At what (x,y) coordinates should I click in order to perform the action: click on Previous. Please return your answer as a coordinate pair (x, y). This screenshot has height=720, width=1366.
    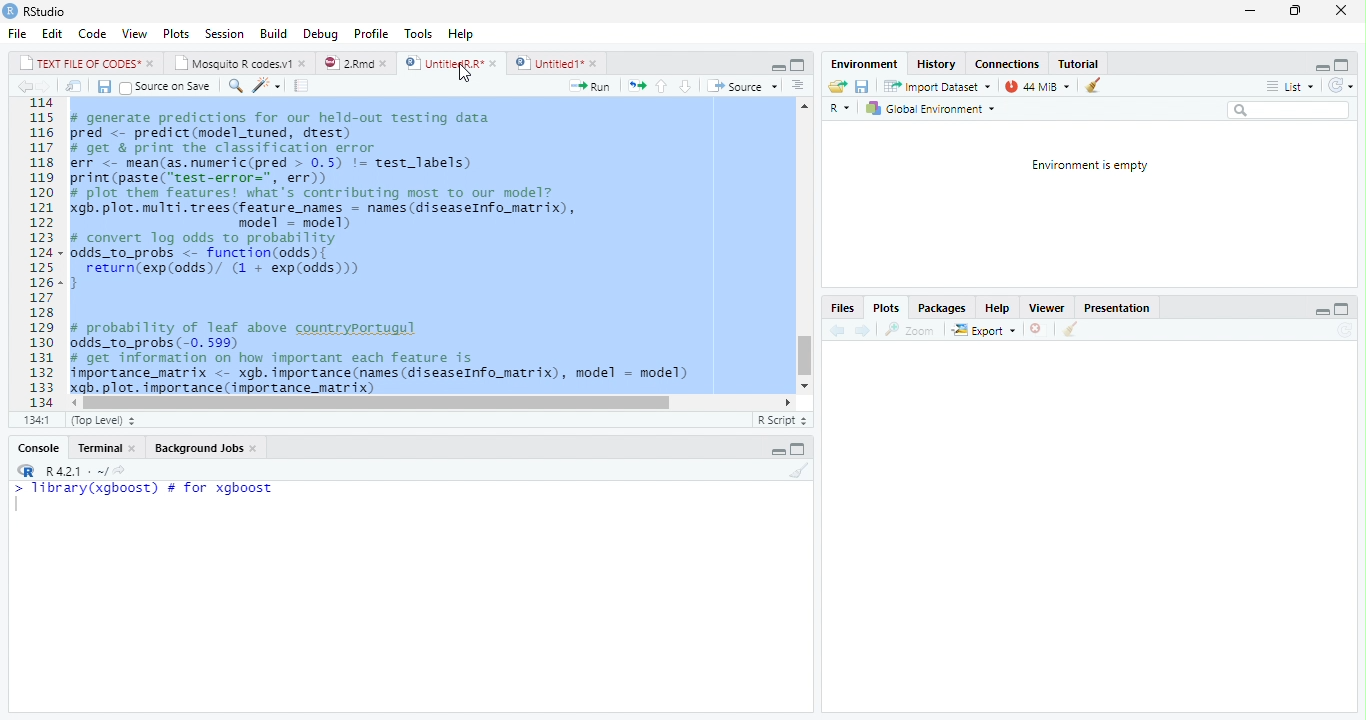
    Looking at the image, I should click on (835, 329).